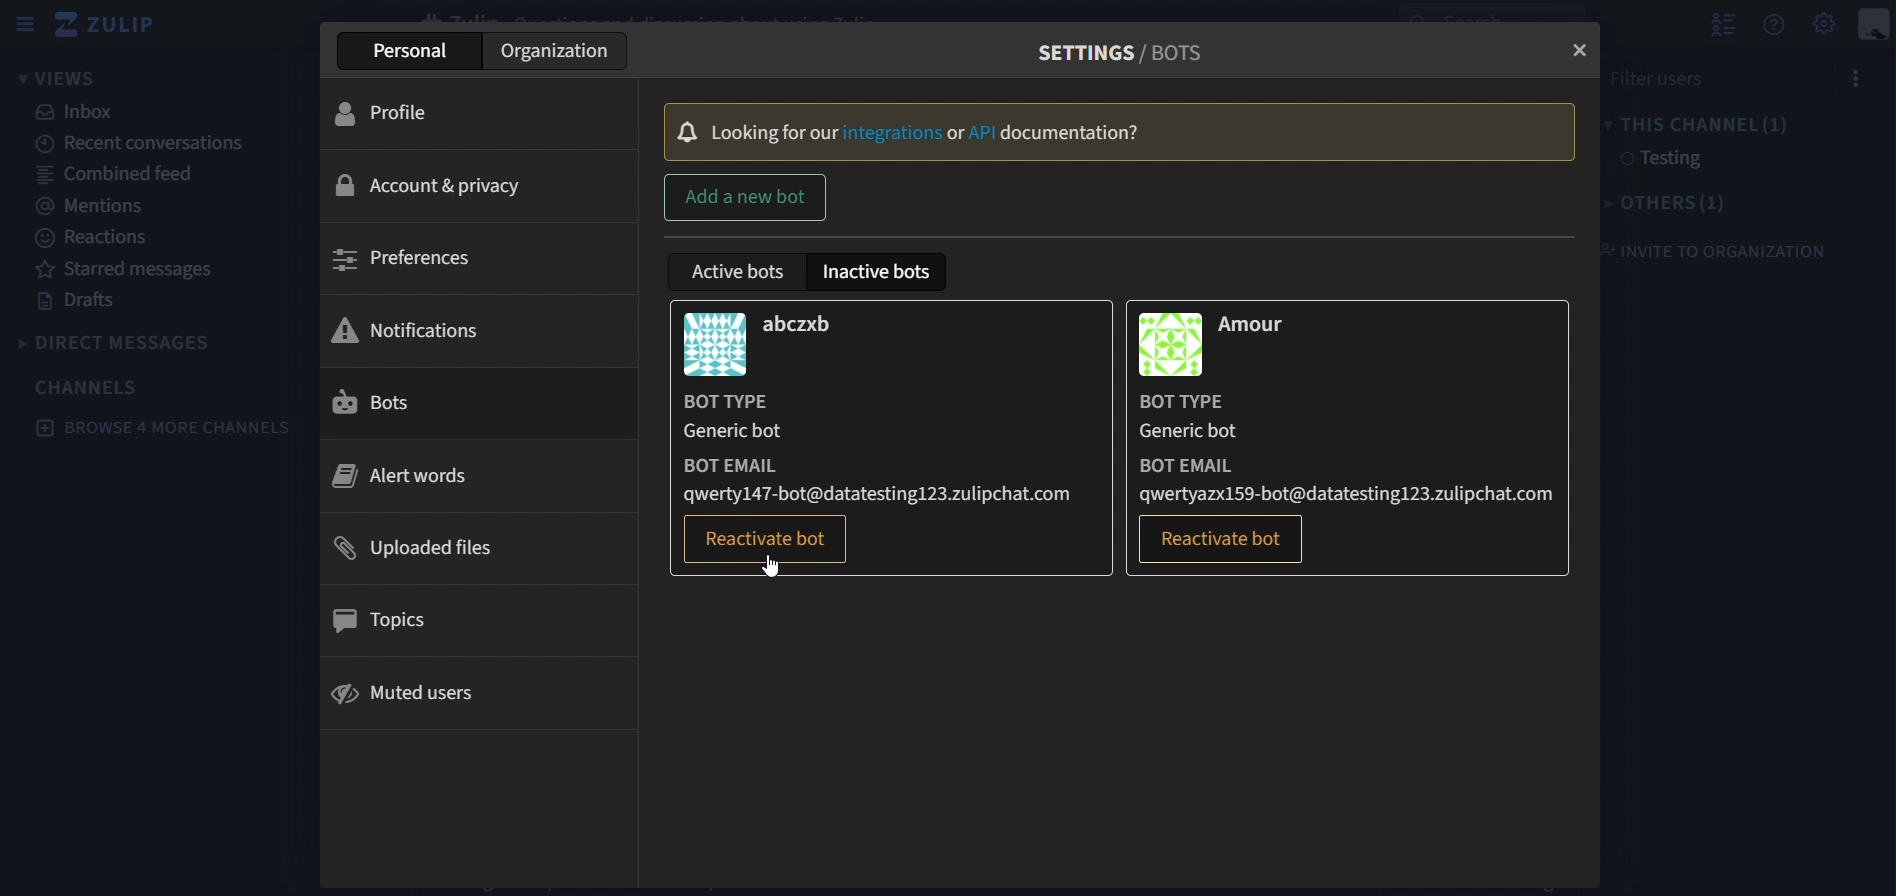 This screenshot has height=896, width=1896. I want to click on mentions, so click(88, 205).